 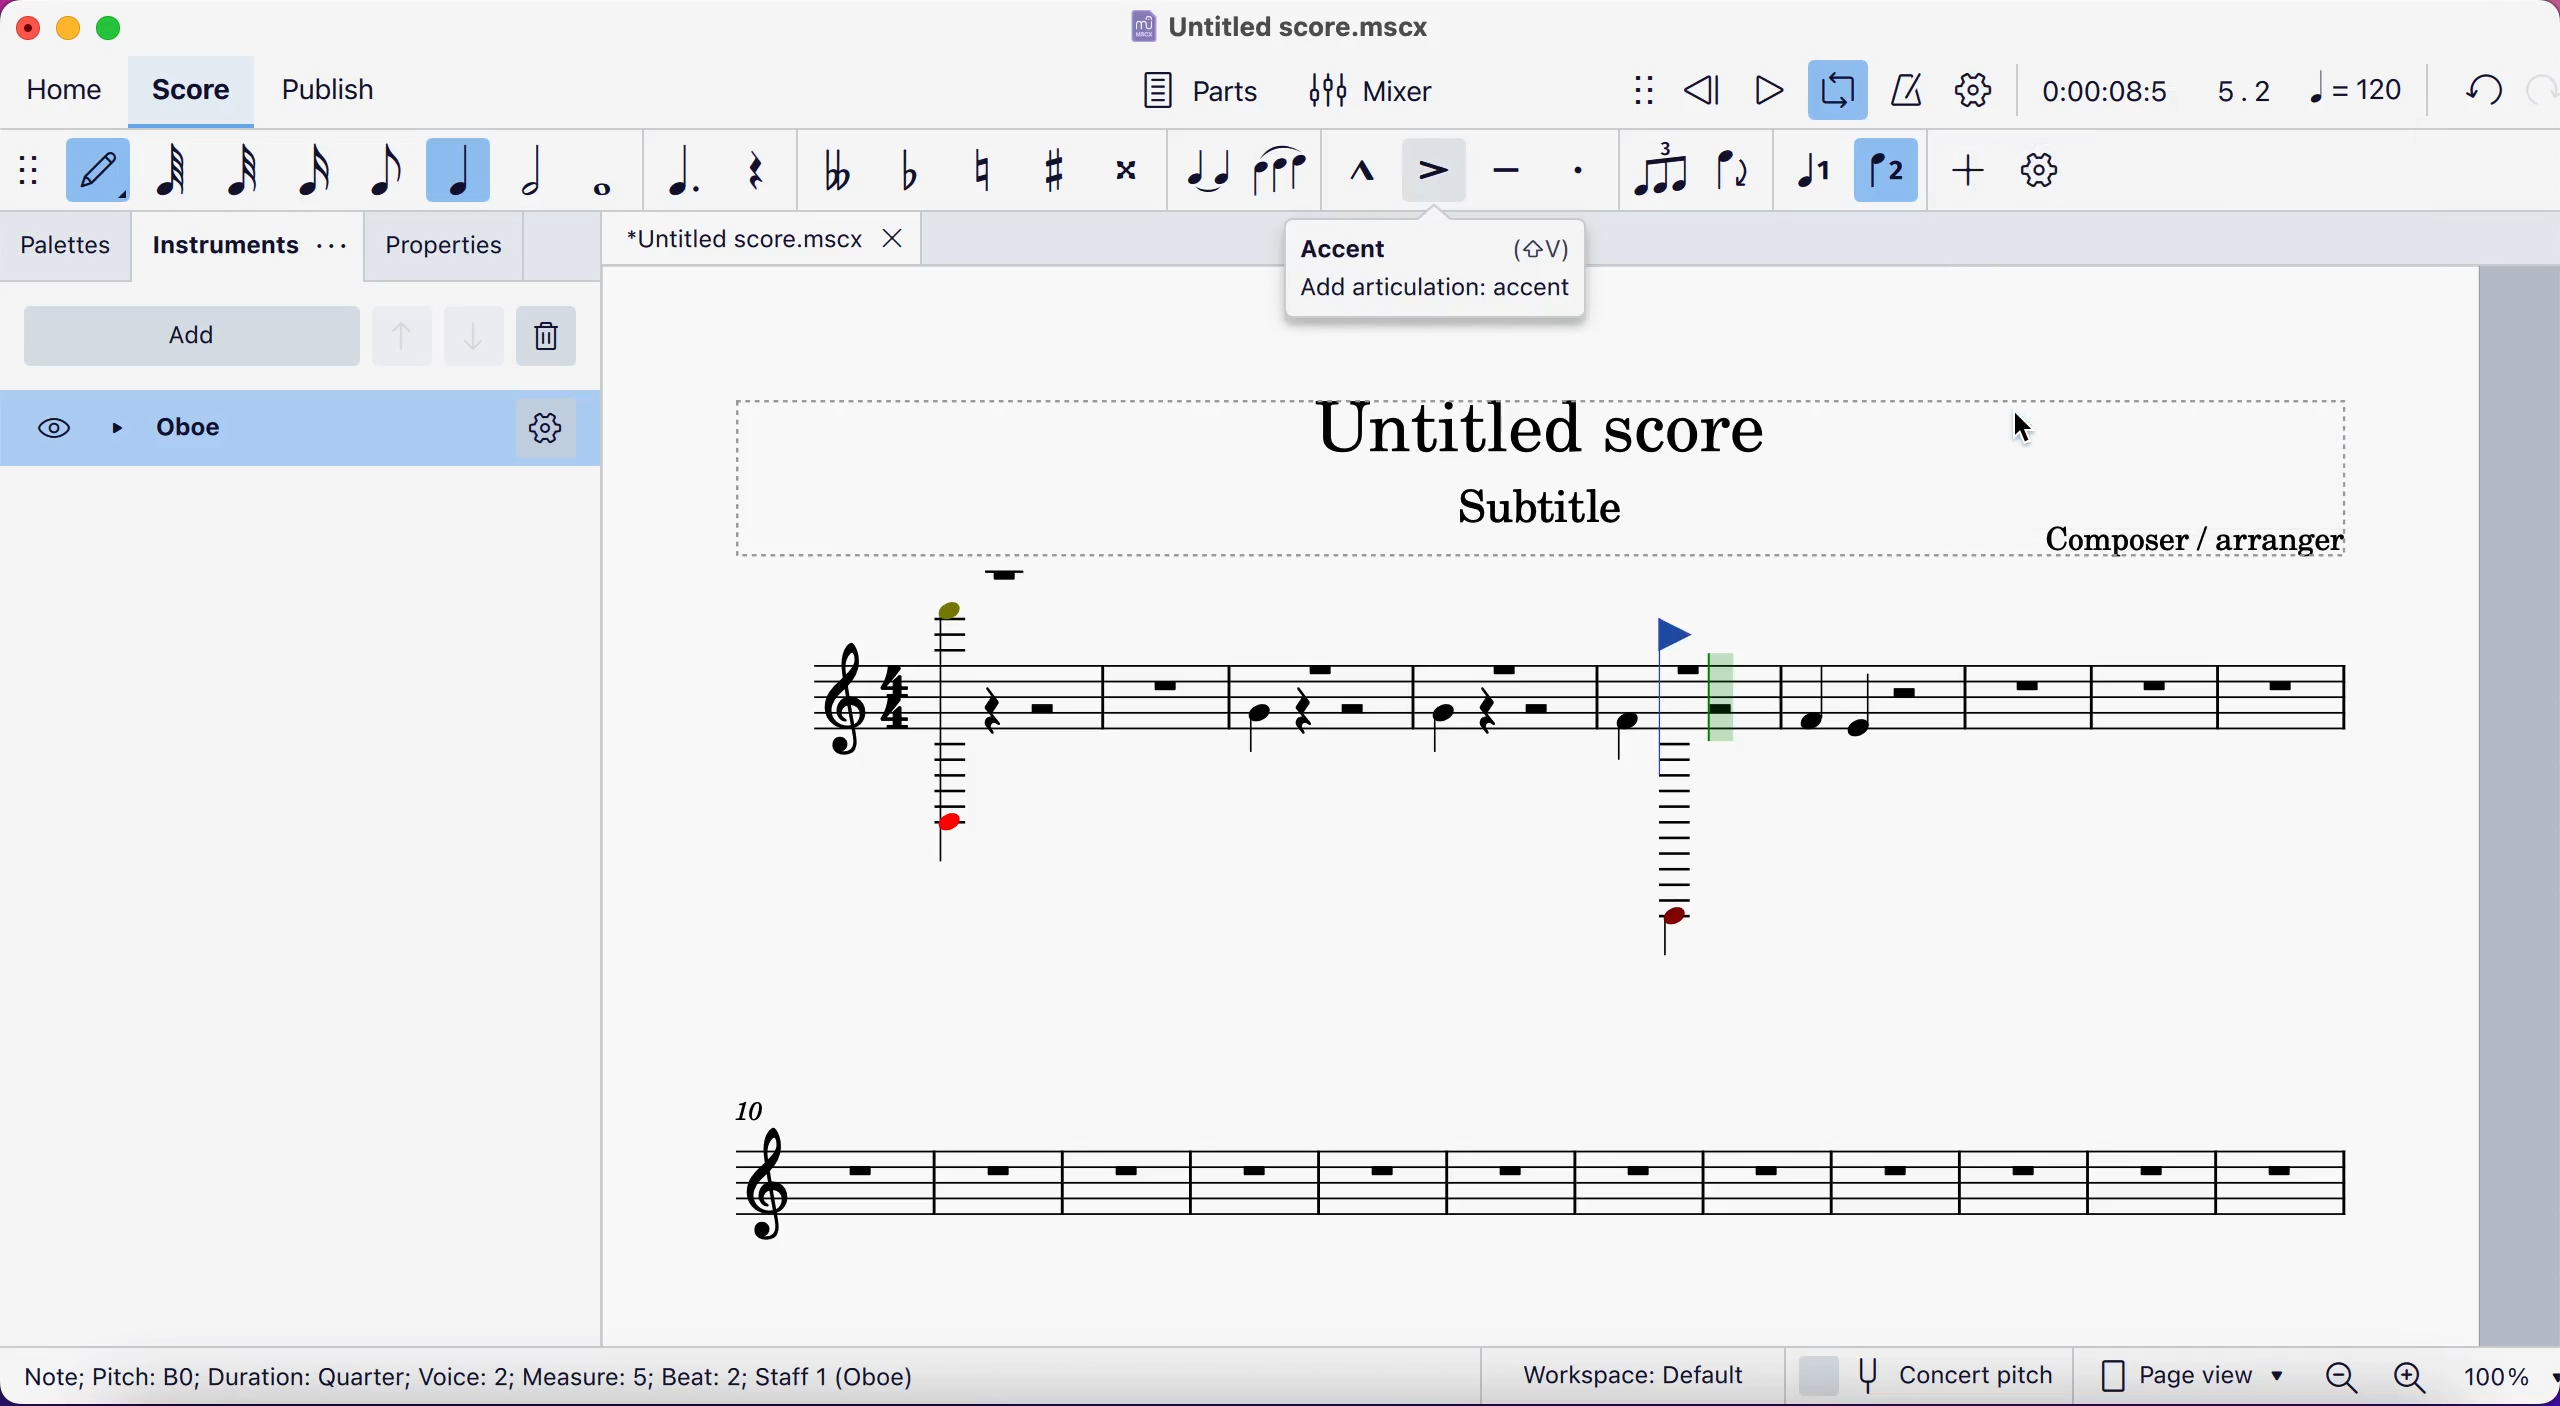 I want to click on set loop marker left, so click(x=1682, y=671).